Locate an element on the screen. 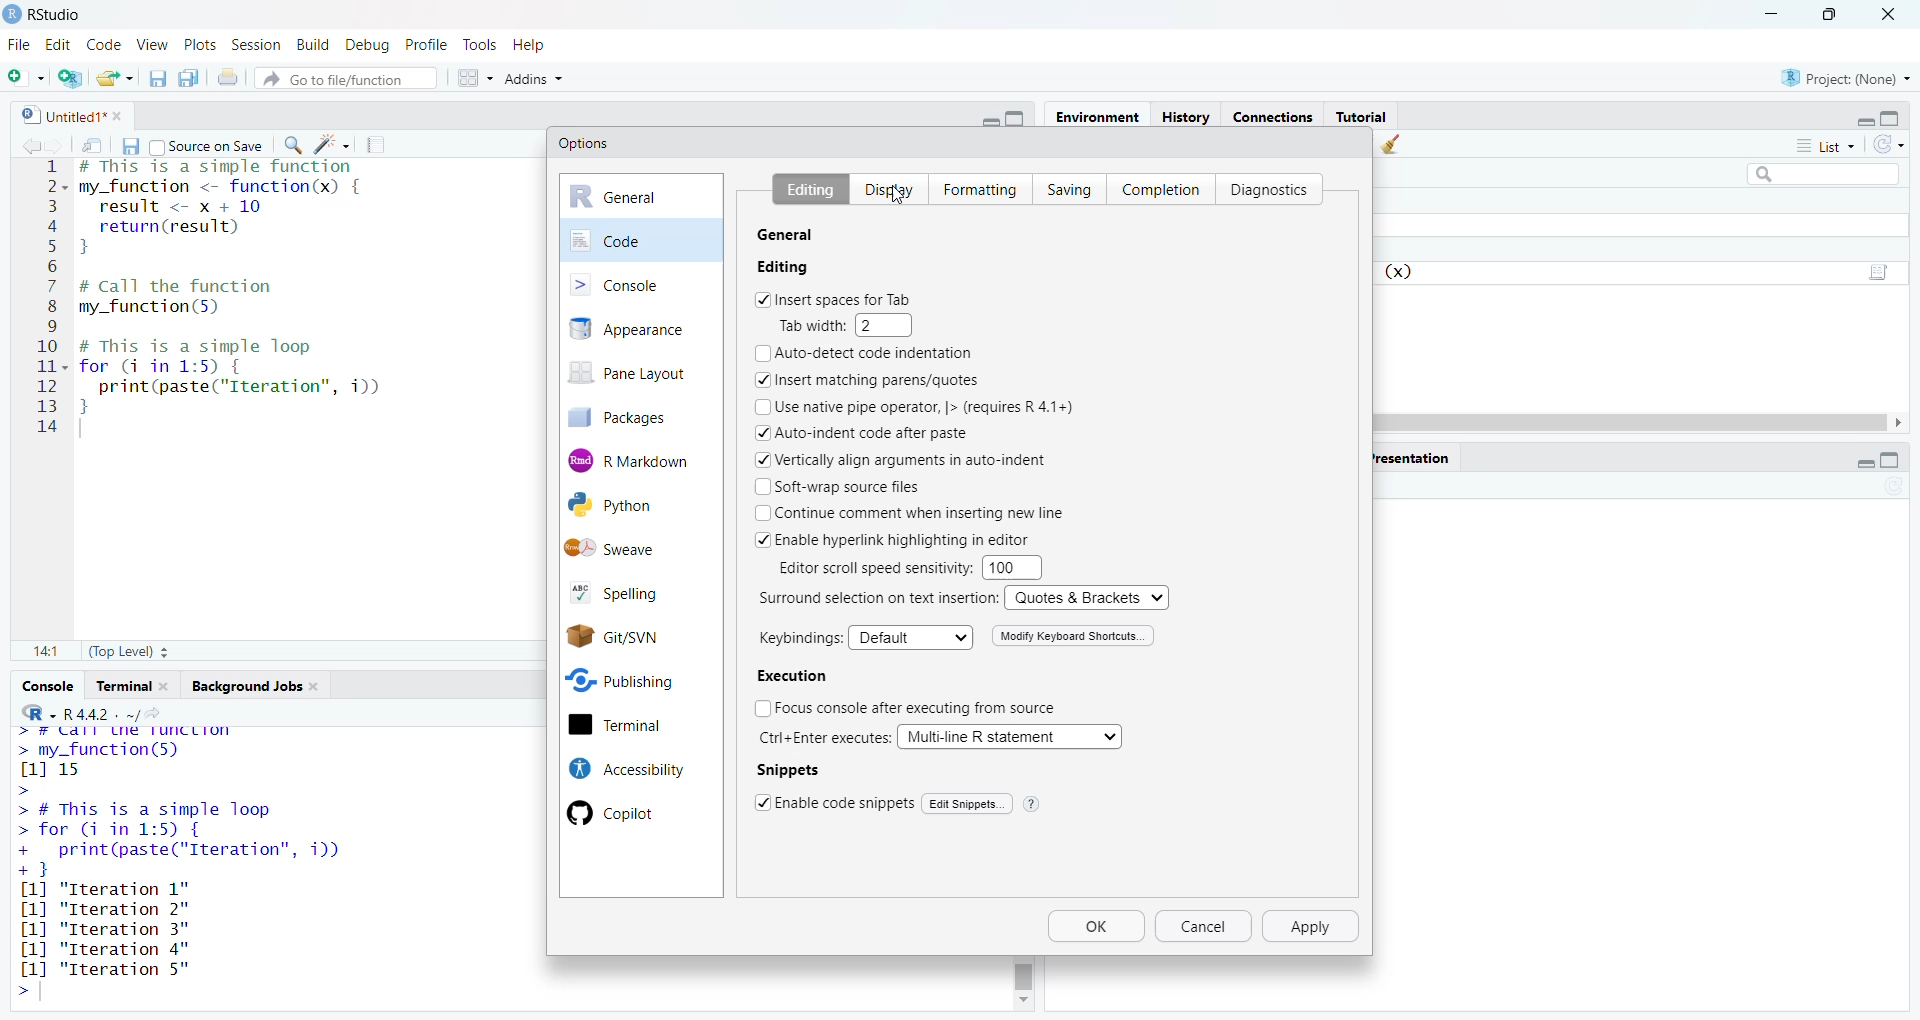  [1] "Iteration 5" is located at coordinates (101, 969).